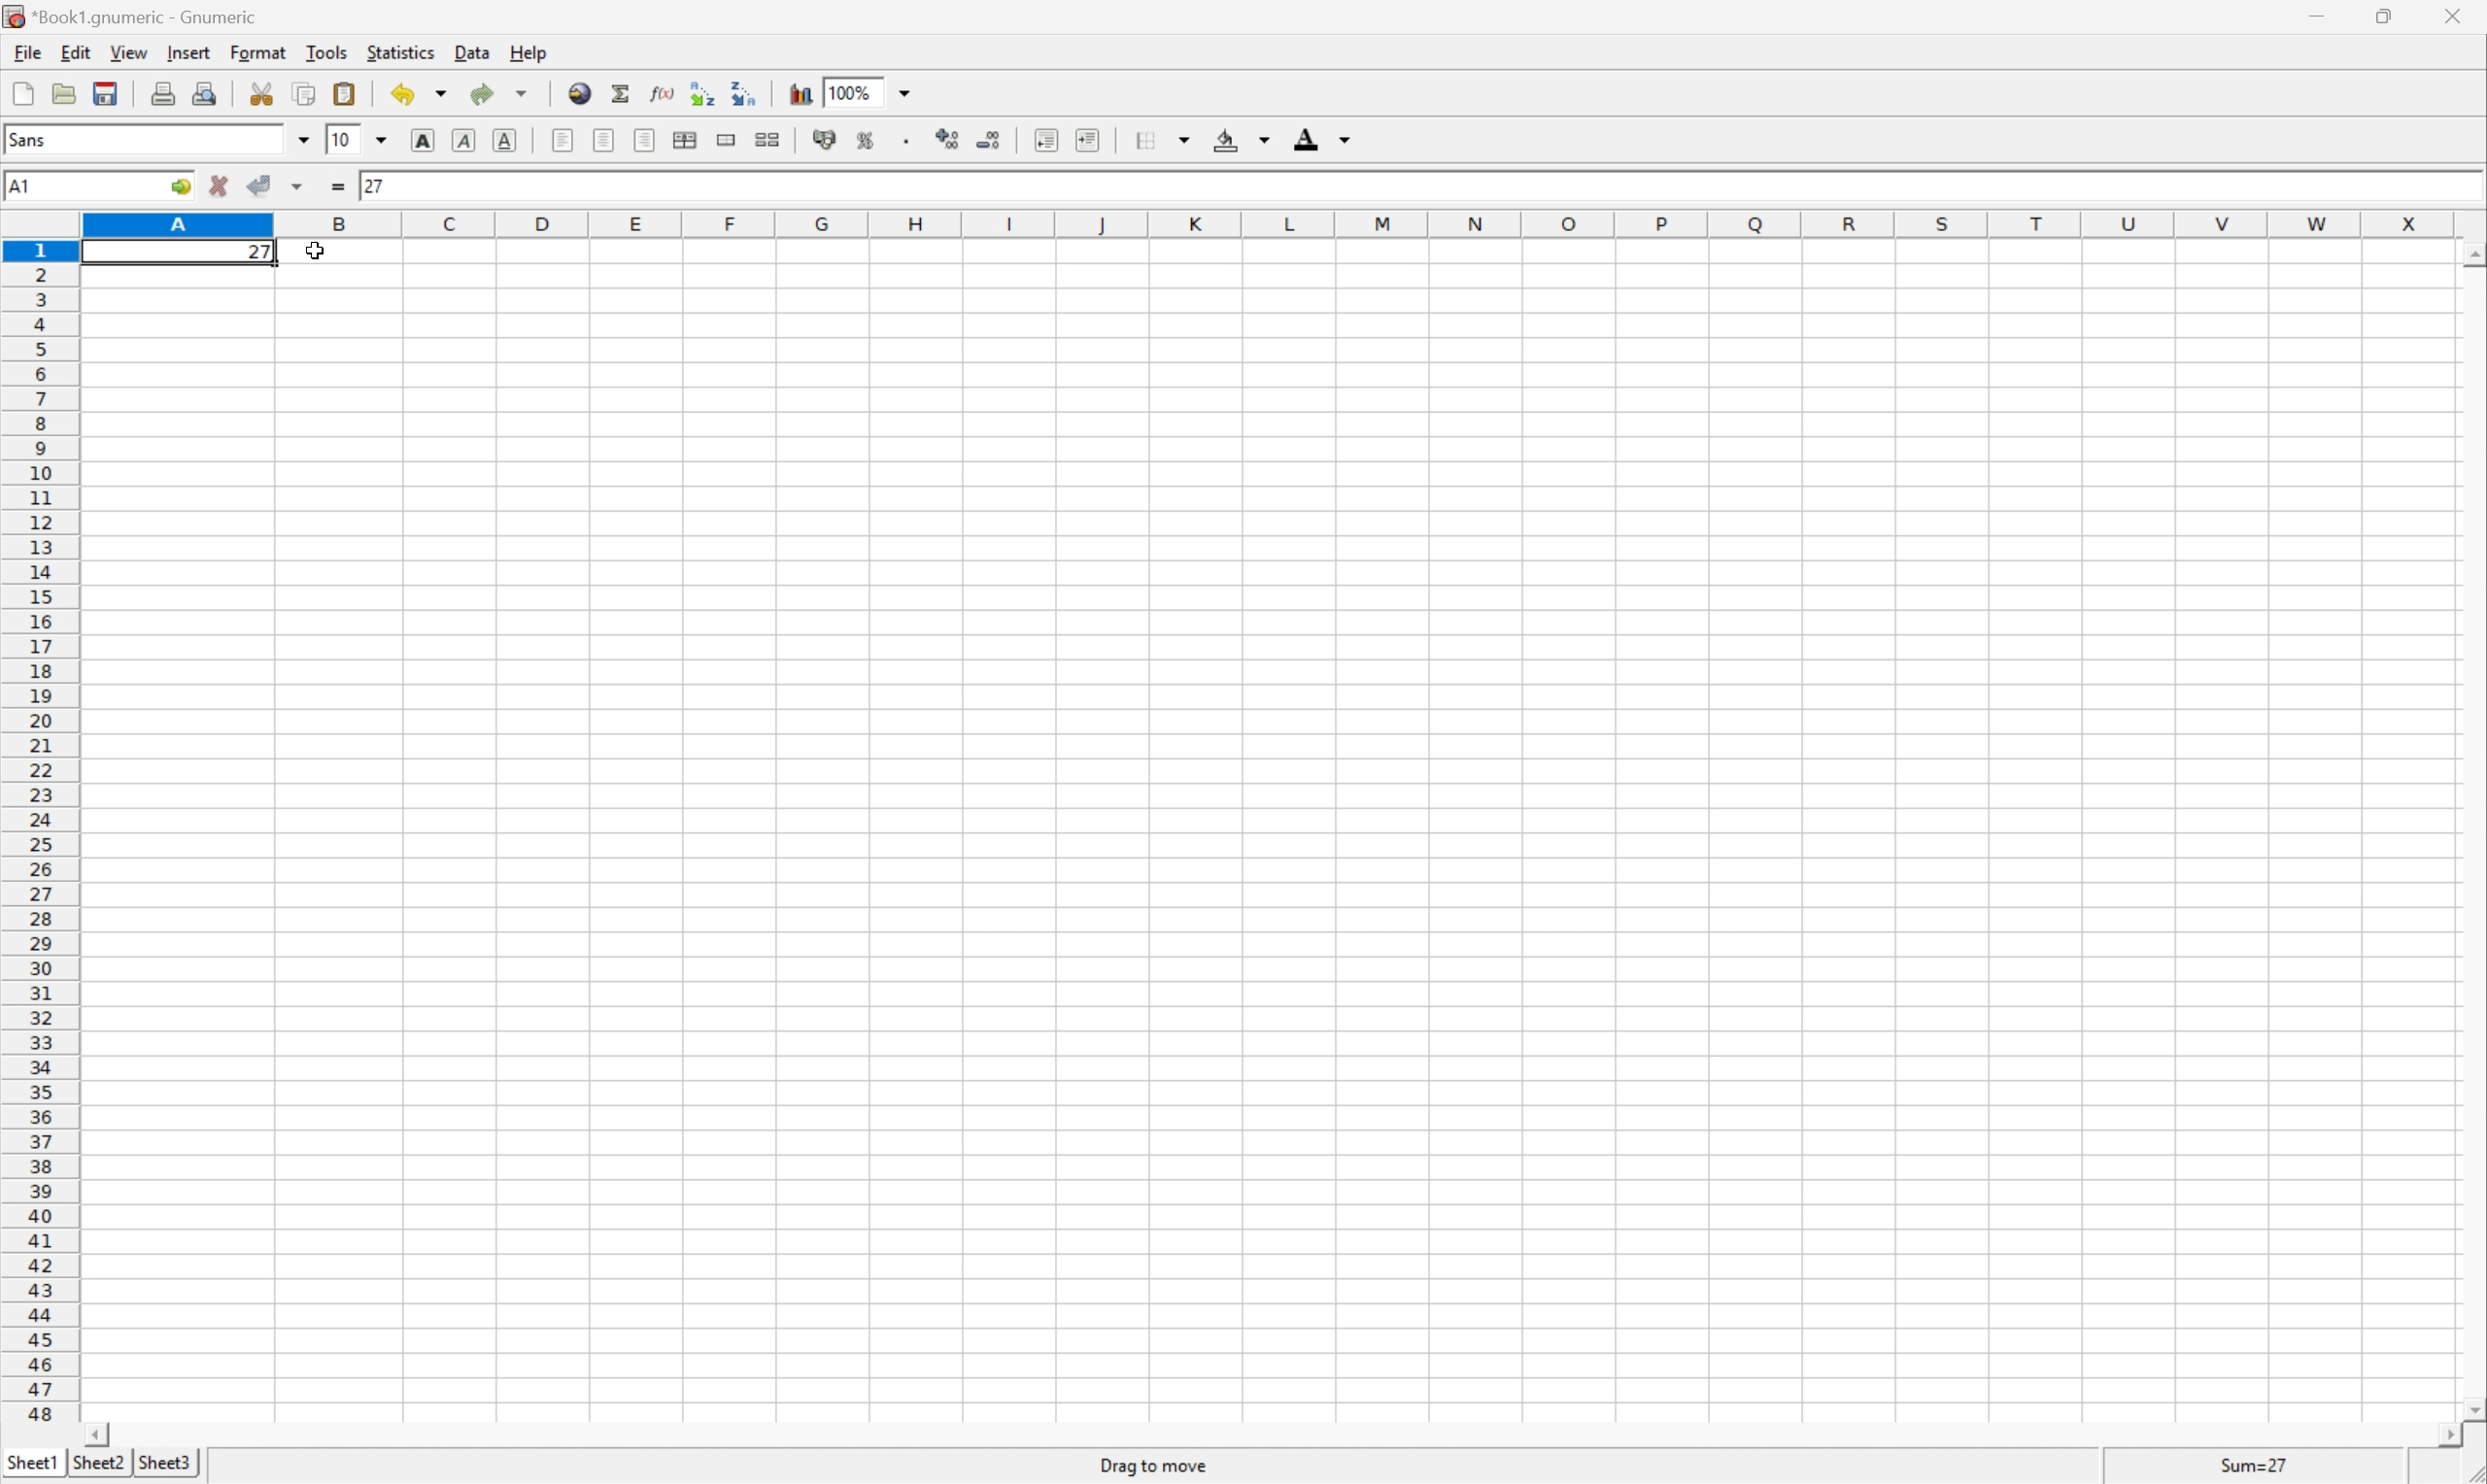 This screenshot has width=2487, height=1484. Describe the element at coordinates (987, 138) in the screenshot. I see `Decrease the decimals displayed` at that location.